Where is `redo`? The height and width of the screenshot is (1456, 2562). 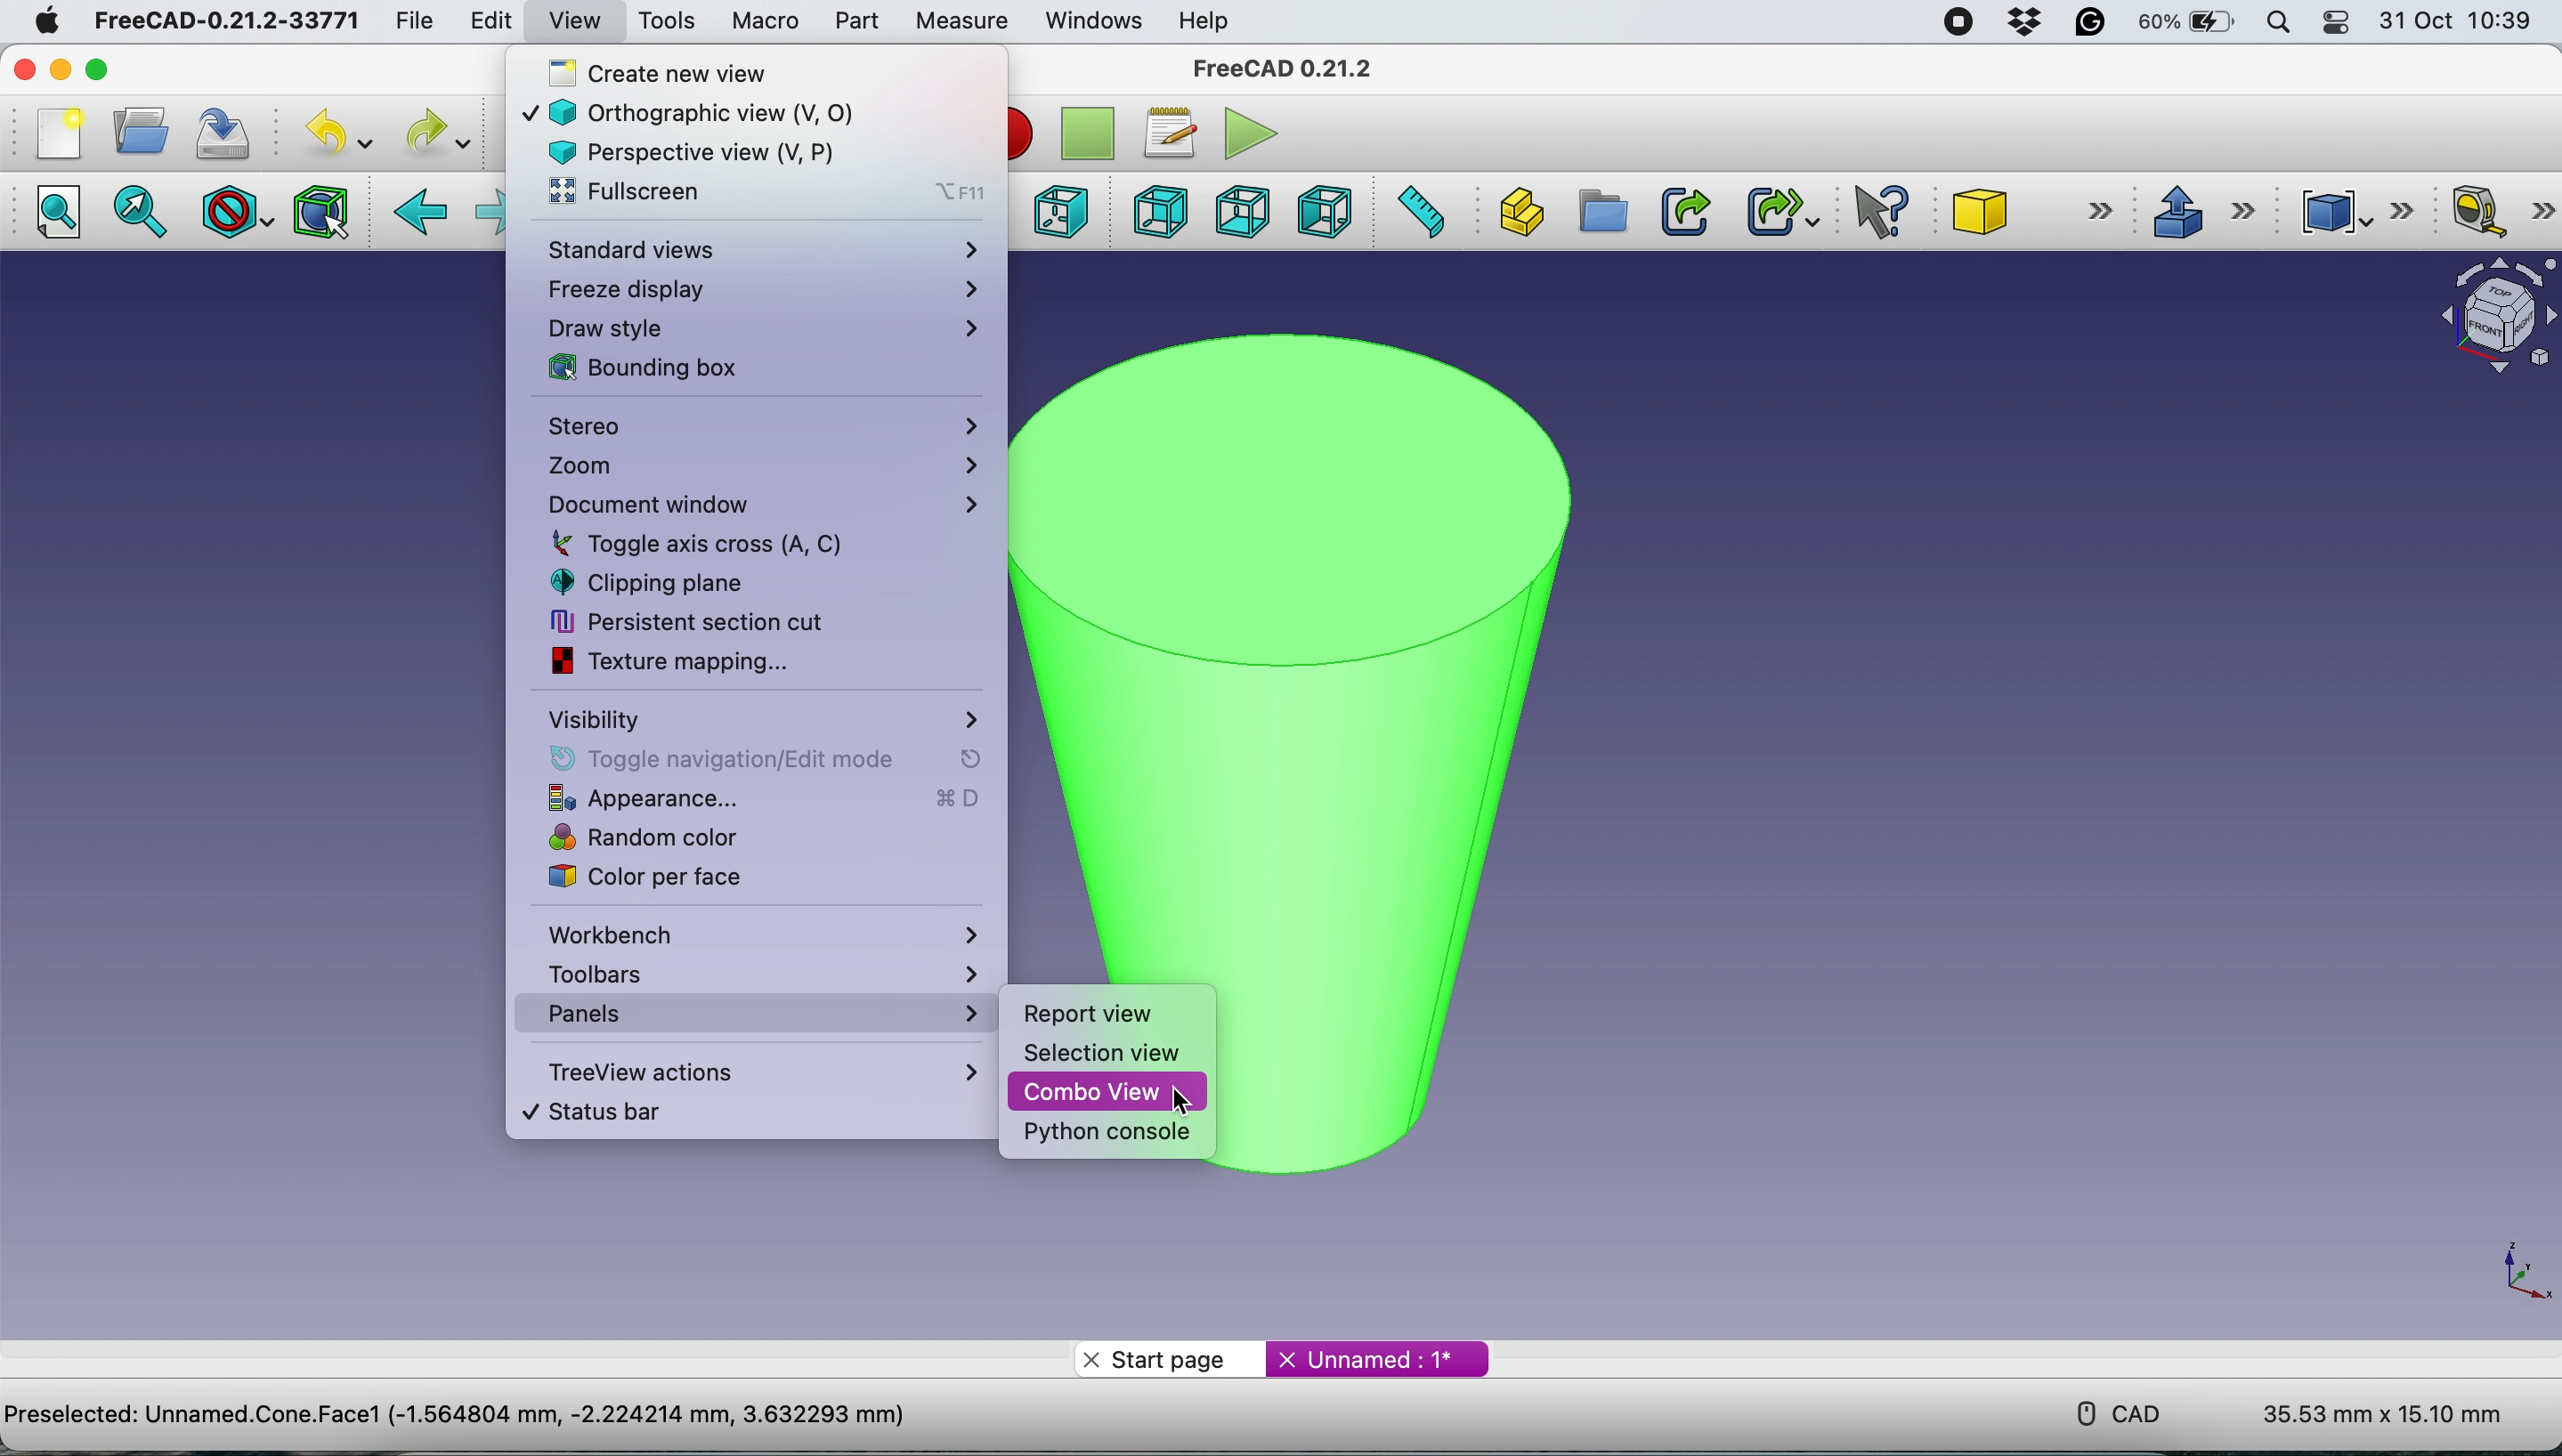
redo is located at coordinates (434, 132).